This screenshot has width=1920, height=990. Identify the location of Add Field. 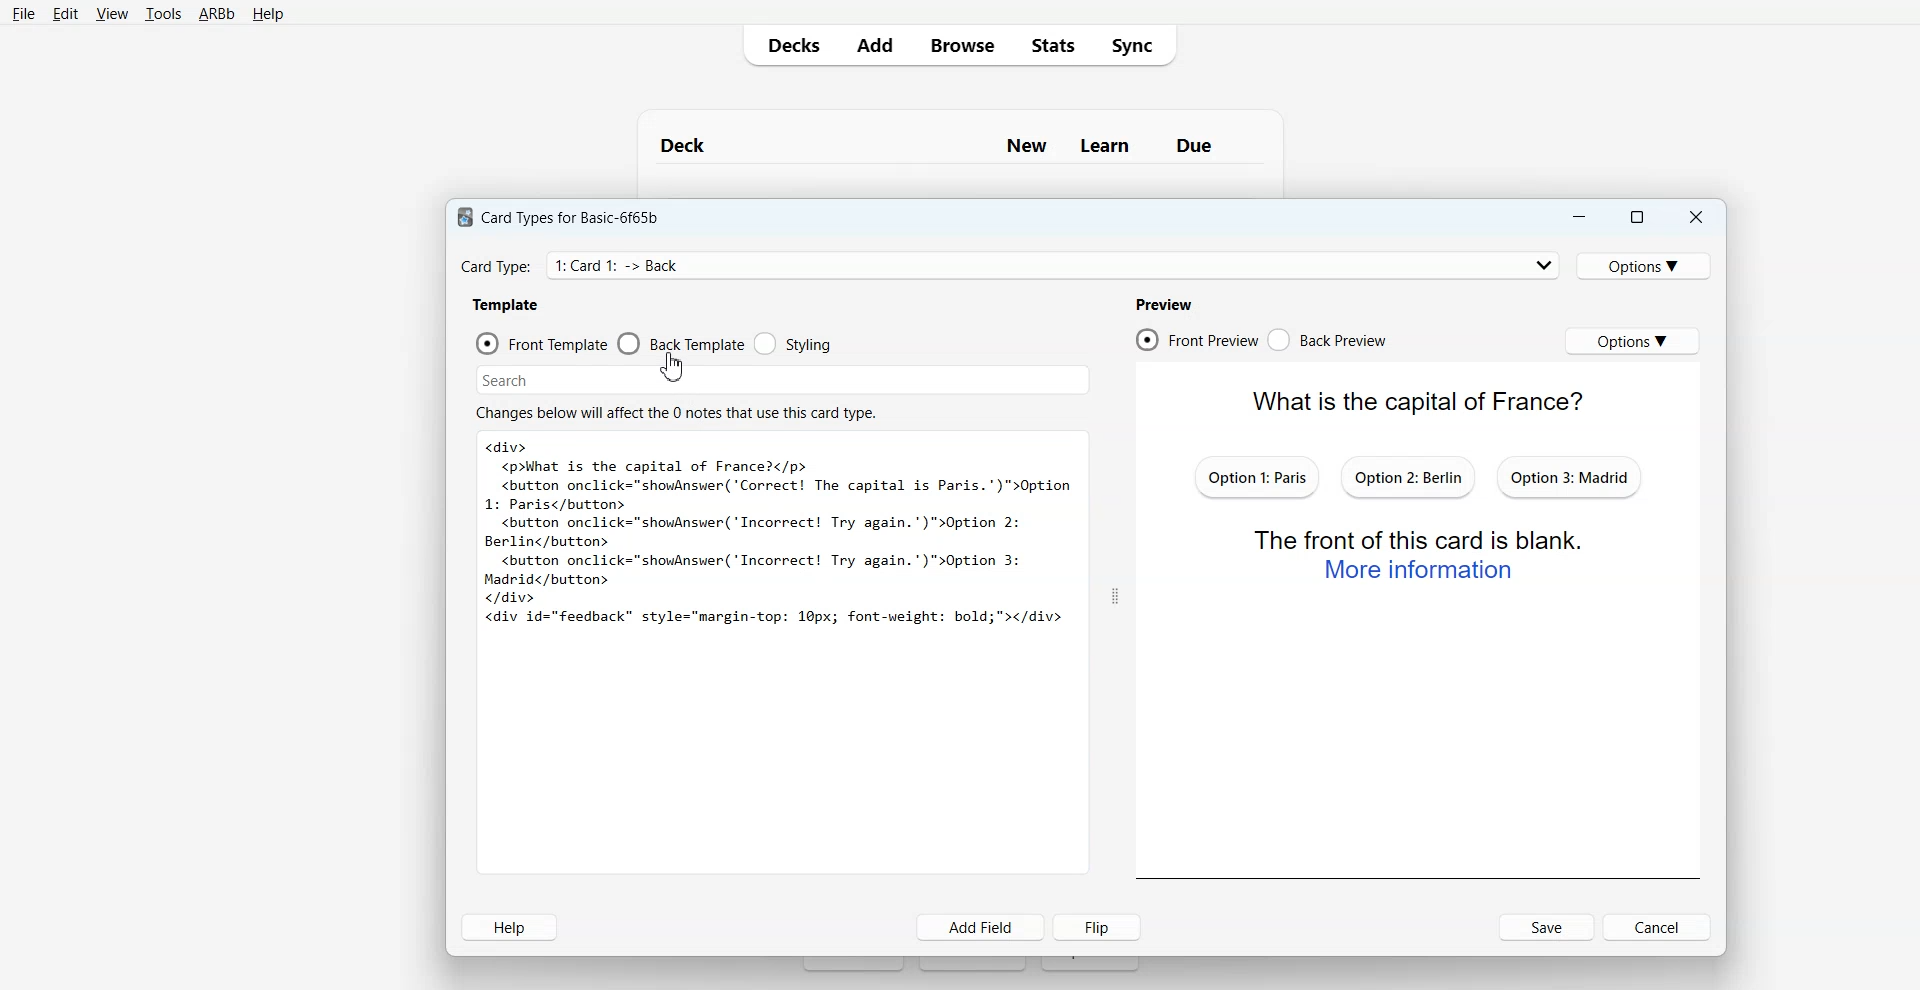
(981, 927).